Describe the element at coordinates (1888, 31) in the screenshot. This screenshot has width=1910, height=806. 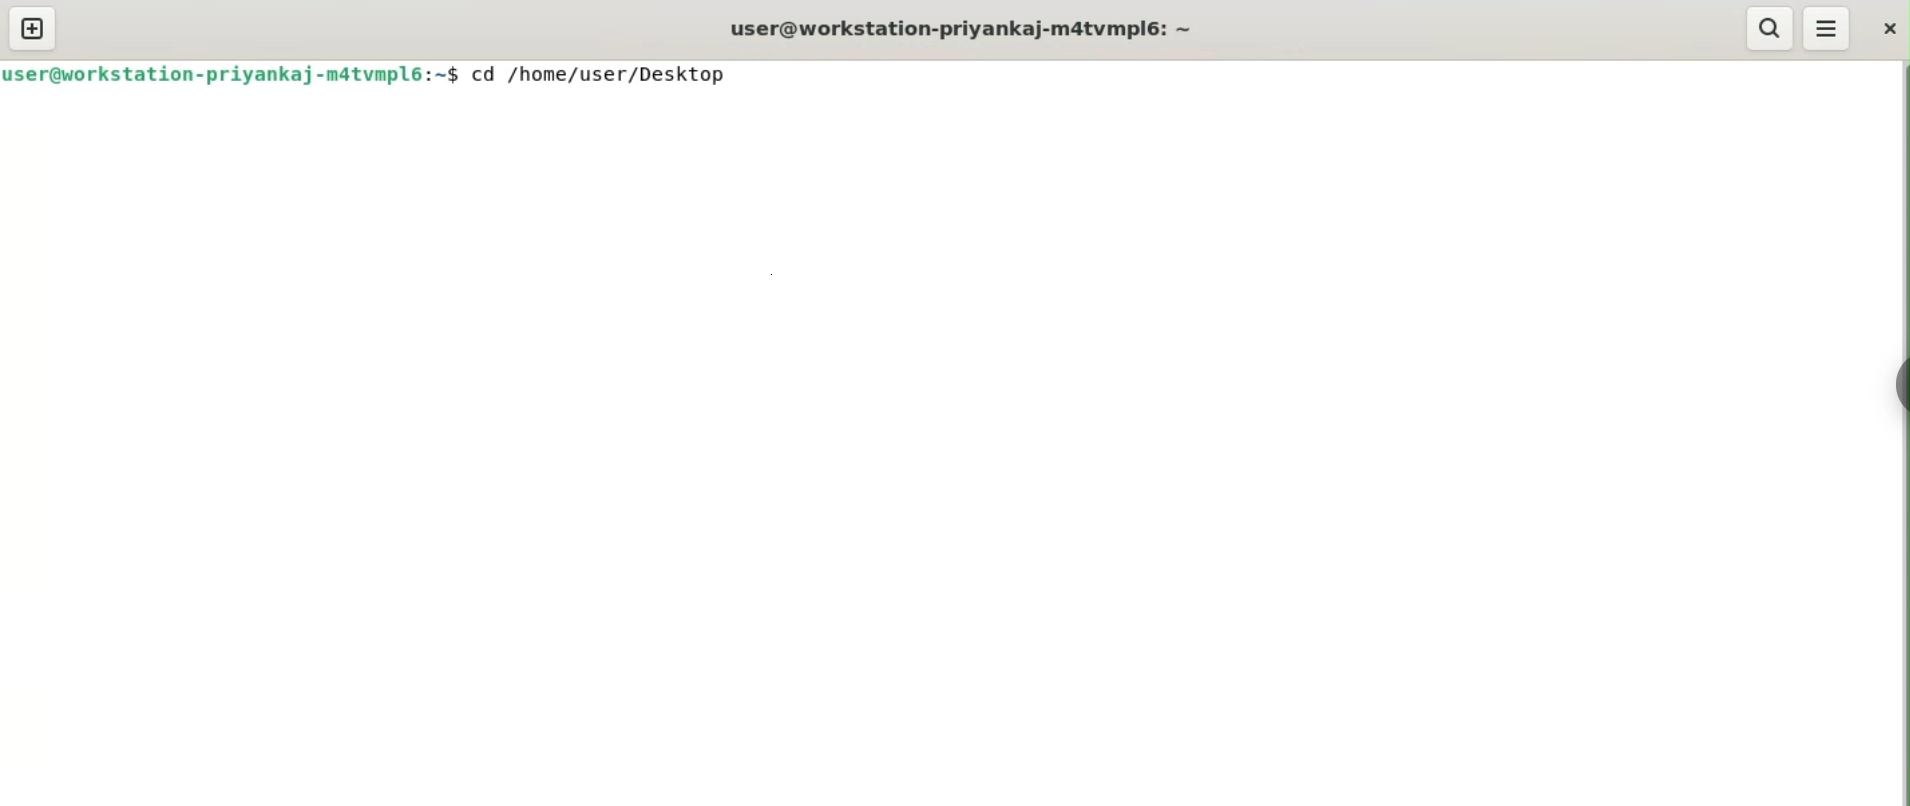
I see `close` at that location.